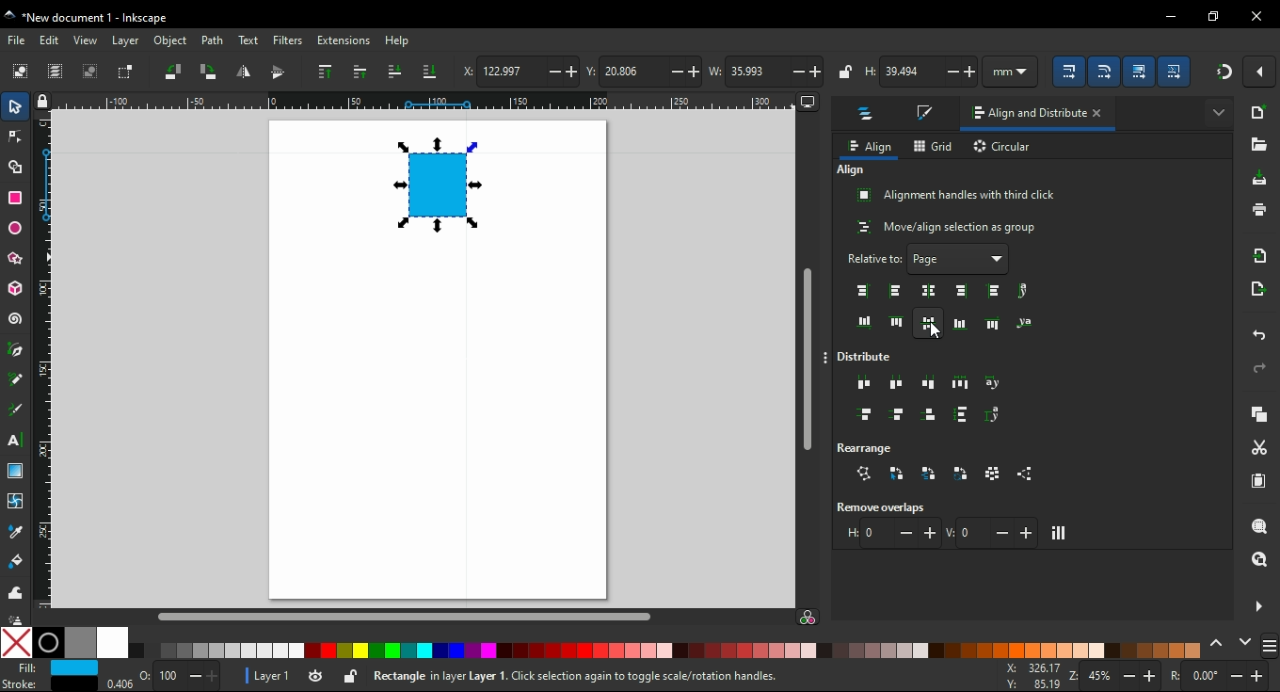 The height and width of the screenshot is (692, 1280). What do you see at coordinates (1258, 144) in the screenshot?
I see `open file dialogue` at bounding box center [1258, 144].